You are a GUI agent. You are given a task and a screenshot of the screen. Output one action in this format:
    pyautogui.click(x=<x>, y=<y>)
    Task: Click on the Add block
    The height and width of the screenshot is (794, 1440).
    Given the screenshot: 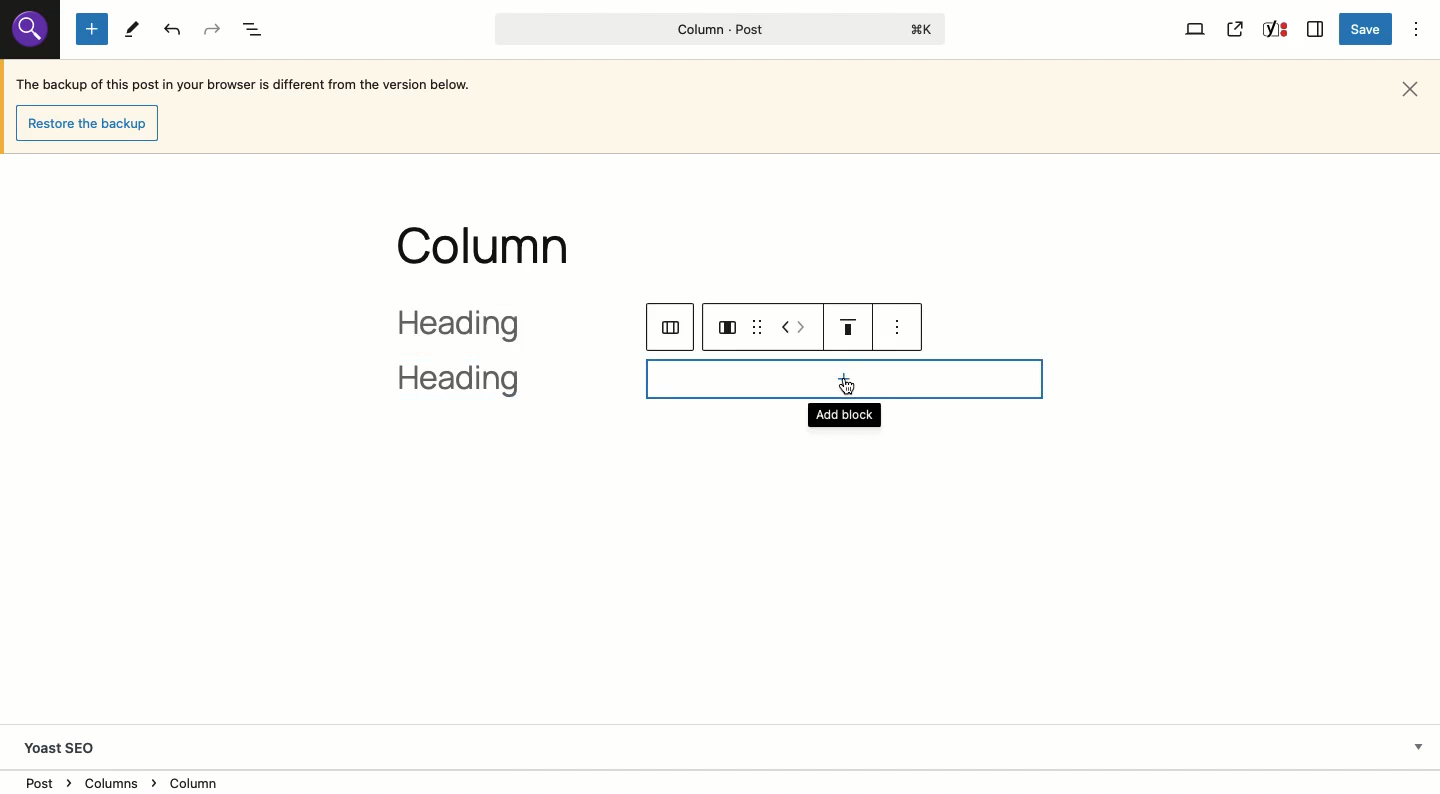 What is the action you would take?
    pyautogui.click(x=847, y=396)
    